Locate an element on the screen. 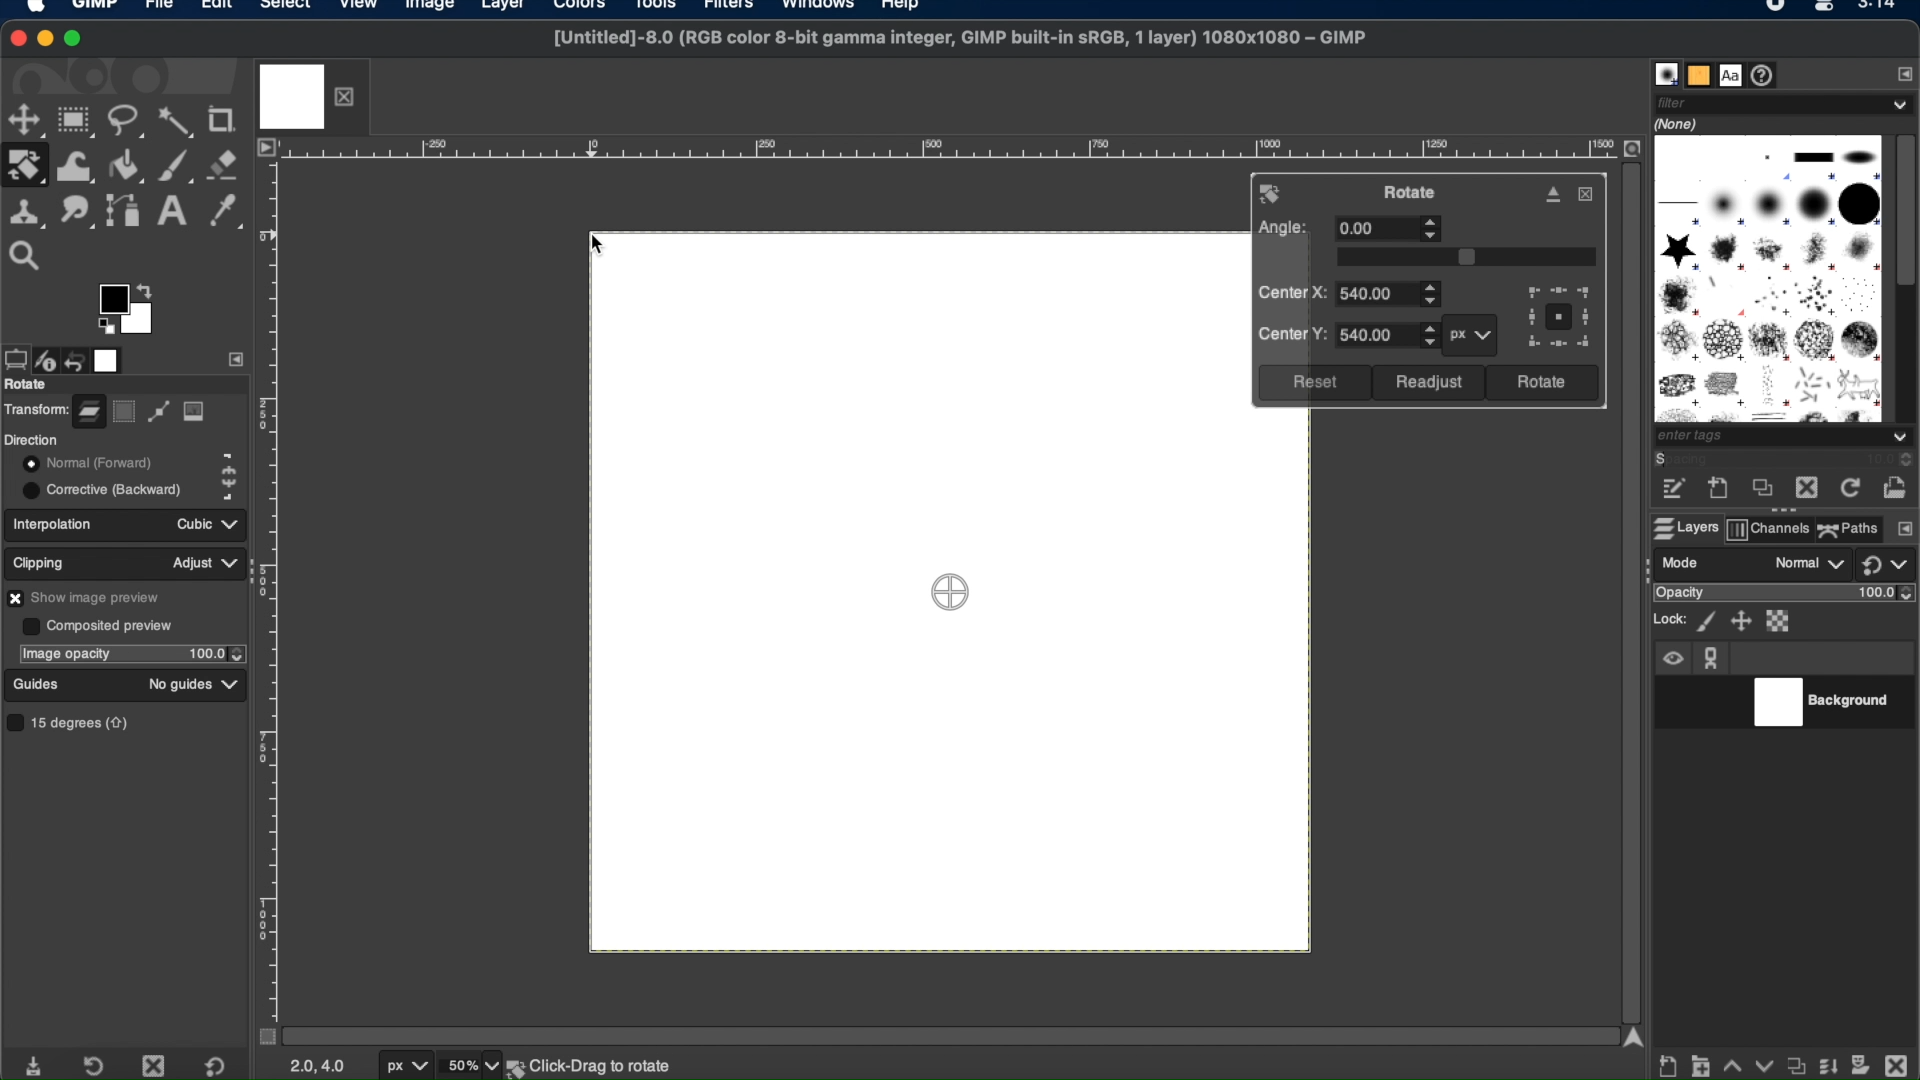 The width and height of the screenshot is (1920, 1080). scroll box is located at coordinates (1907, 213).